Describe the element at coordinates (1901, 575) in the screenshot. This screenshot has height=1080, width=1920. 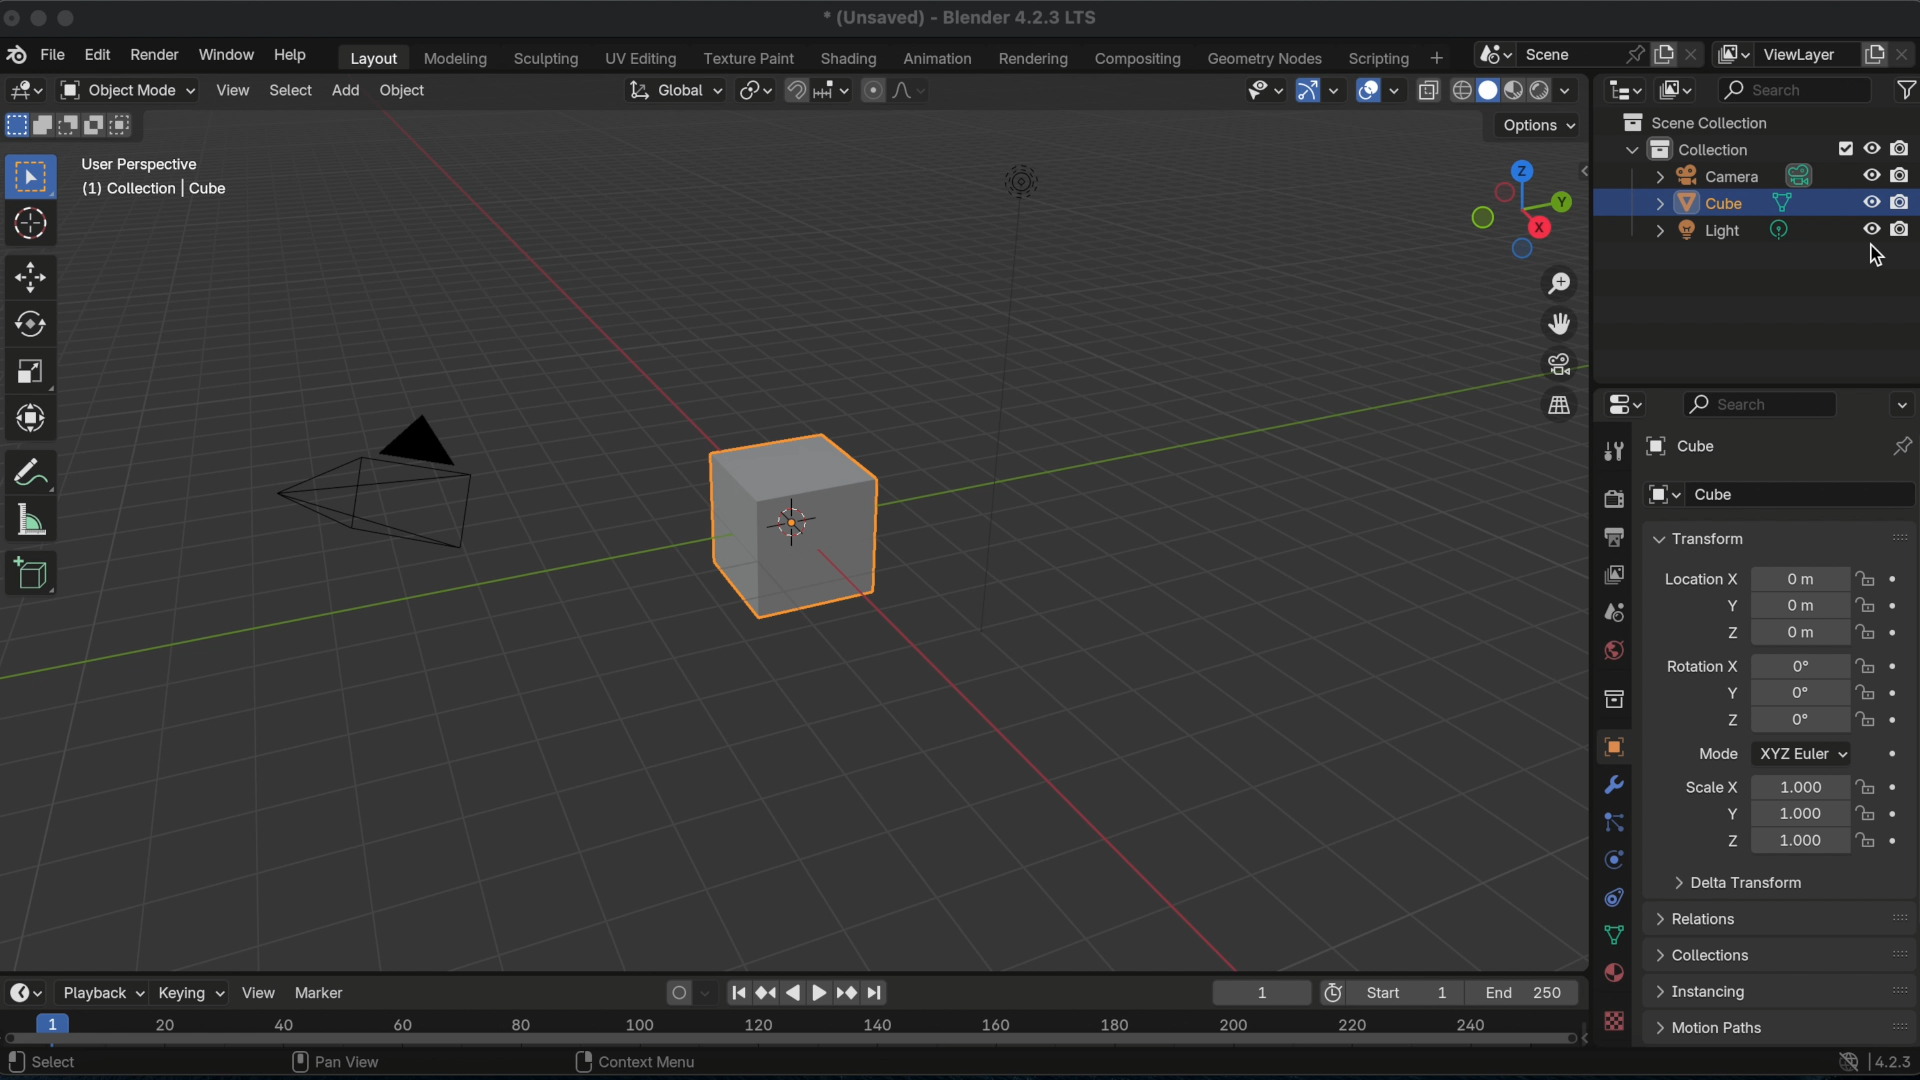
I see `animate property` at that location.